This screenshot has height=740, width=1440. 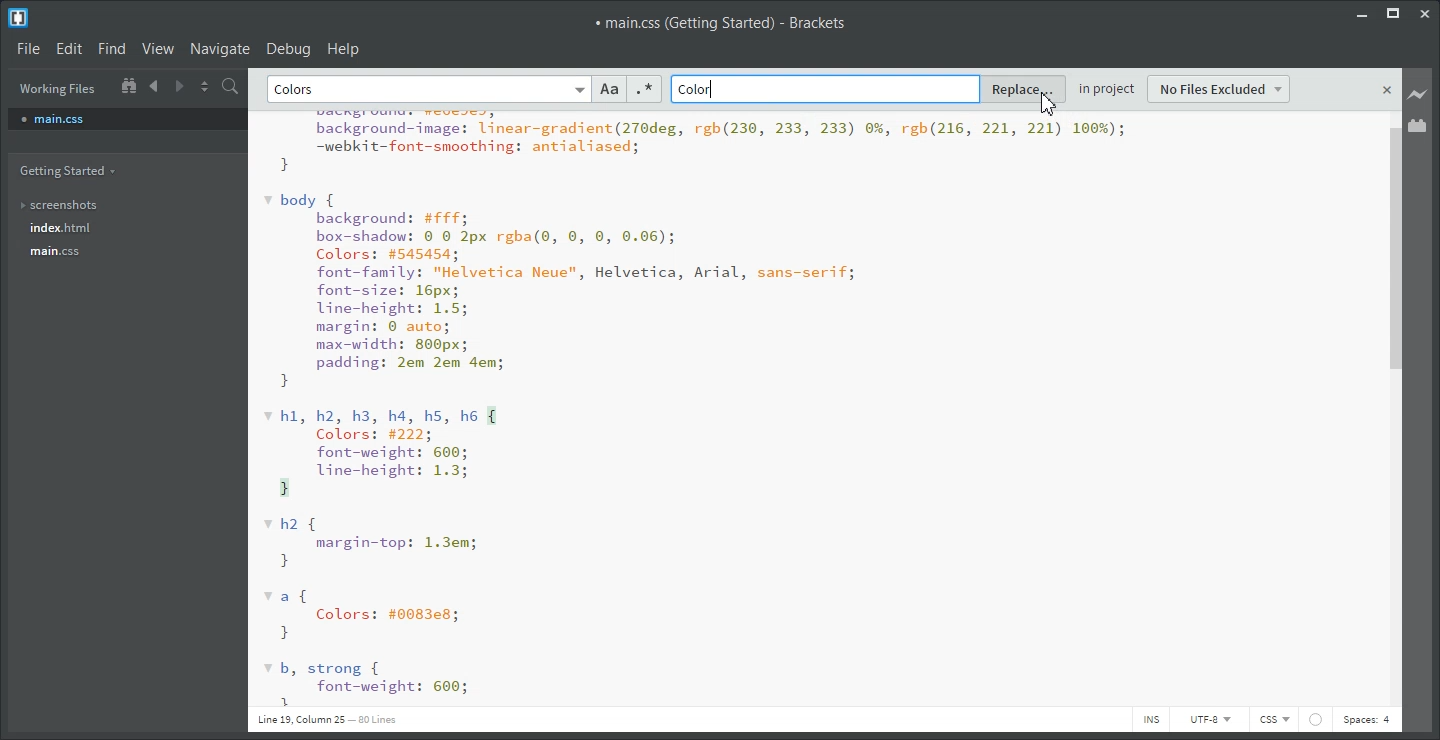 What do you see at coordinates (72, 206) in the screenshot?
I see `screenshots` at bounding box center [72, 206].